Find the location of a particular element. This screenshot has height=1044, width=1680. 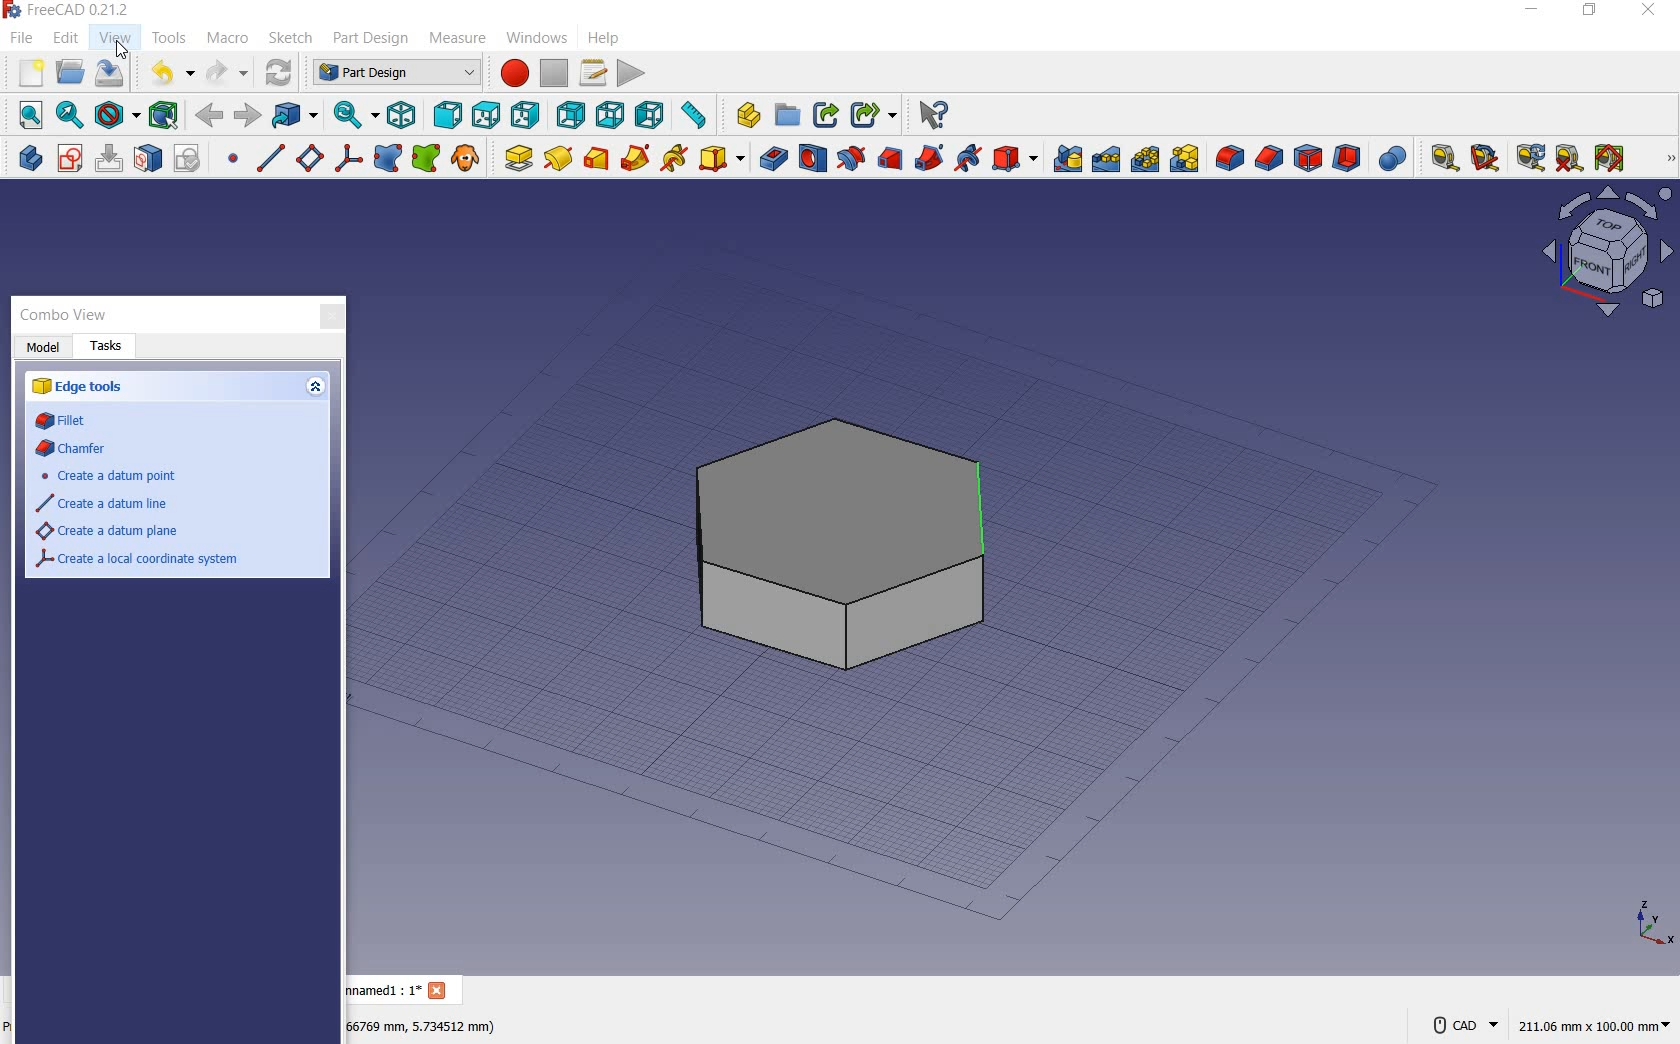

CAD NAVIGATION STYLE is located at coordinates (1460, 1025).